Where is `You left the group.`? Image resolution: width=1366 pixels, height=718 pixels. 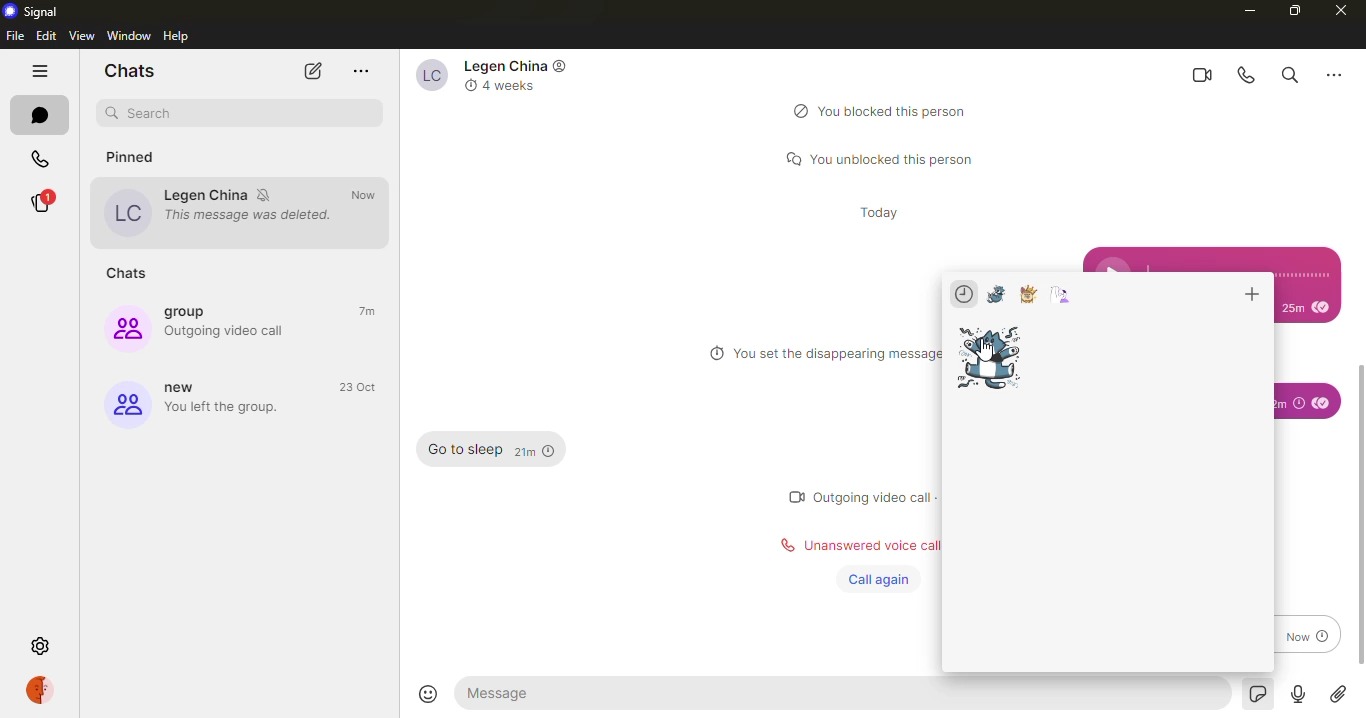
You left the group. is located at coordinates (234, 410).